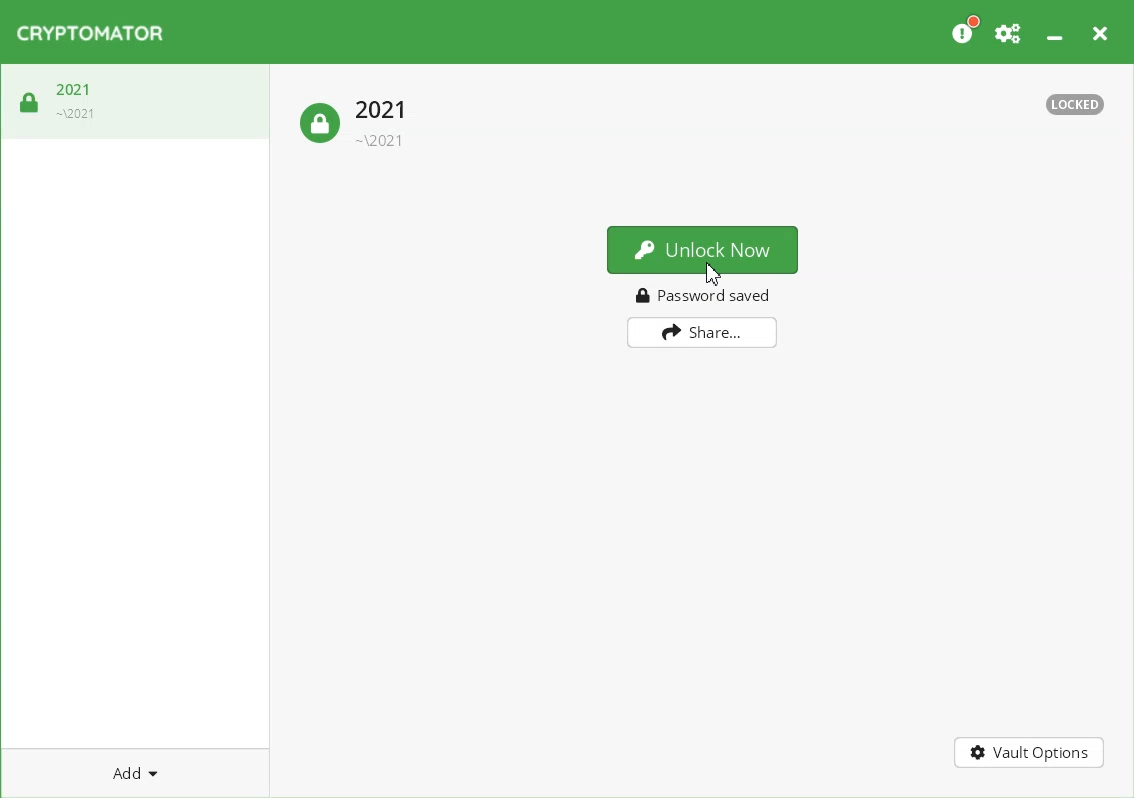  What do you see at coordinates (354, 126) in the screenshot?
I see `Lock vault` at bounding box center [354, 126].